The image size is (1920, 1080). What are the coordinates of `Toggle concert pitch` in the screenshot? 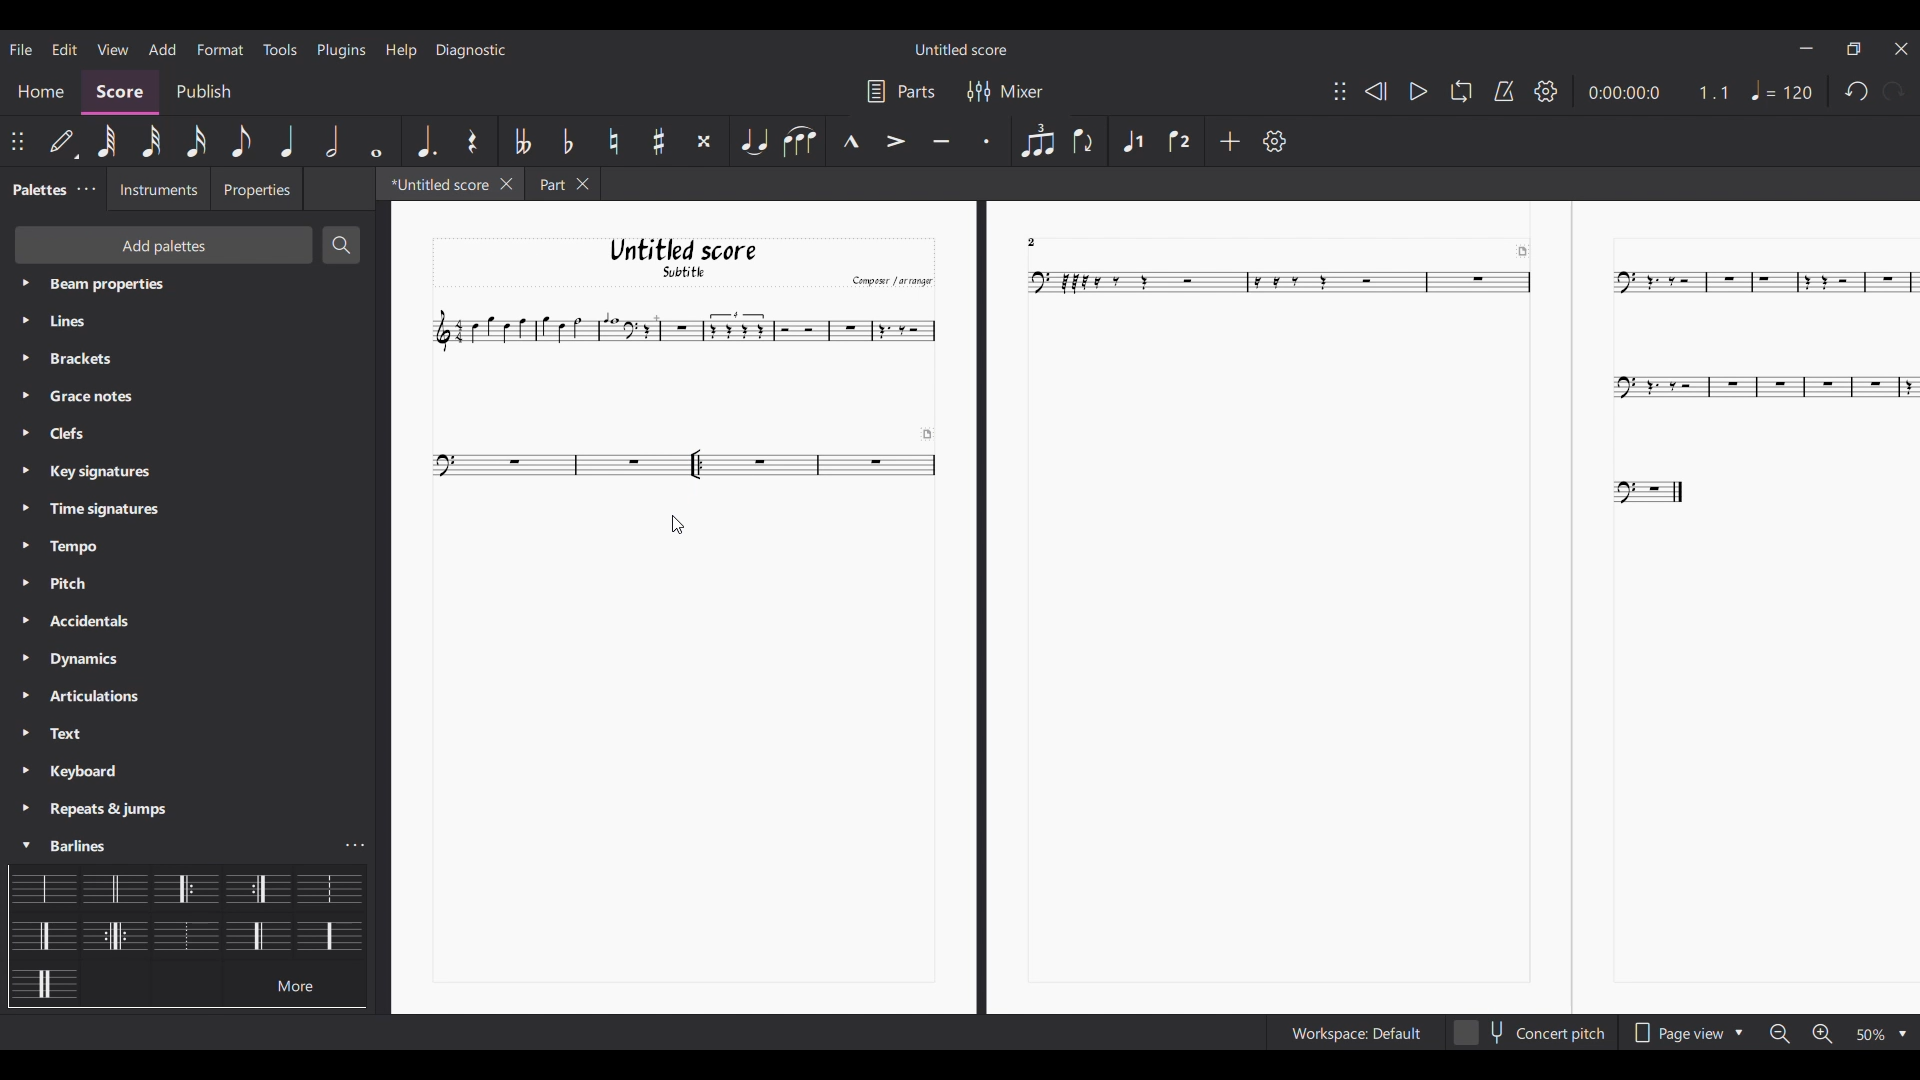 It's located at (1530, 1032).